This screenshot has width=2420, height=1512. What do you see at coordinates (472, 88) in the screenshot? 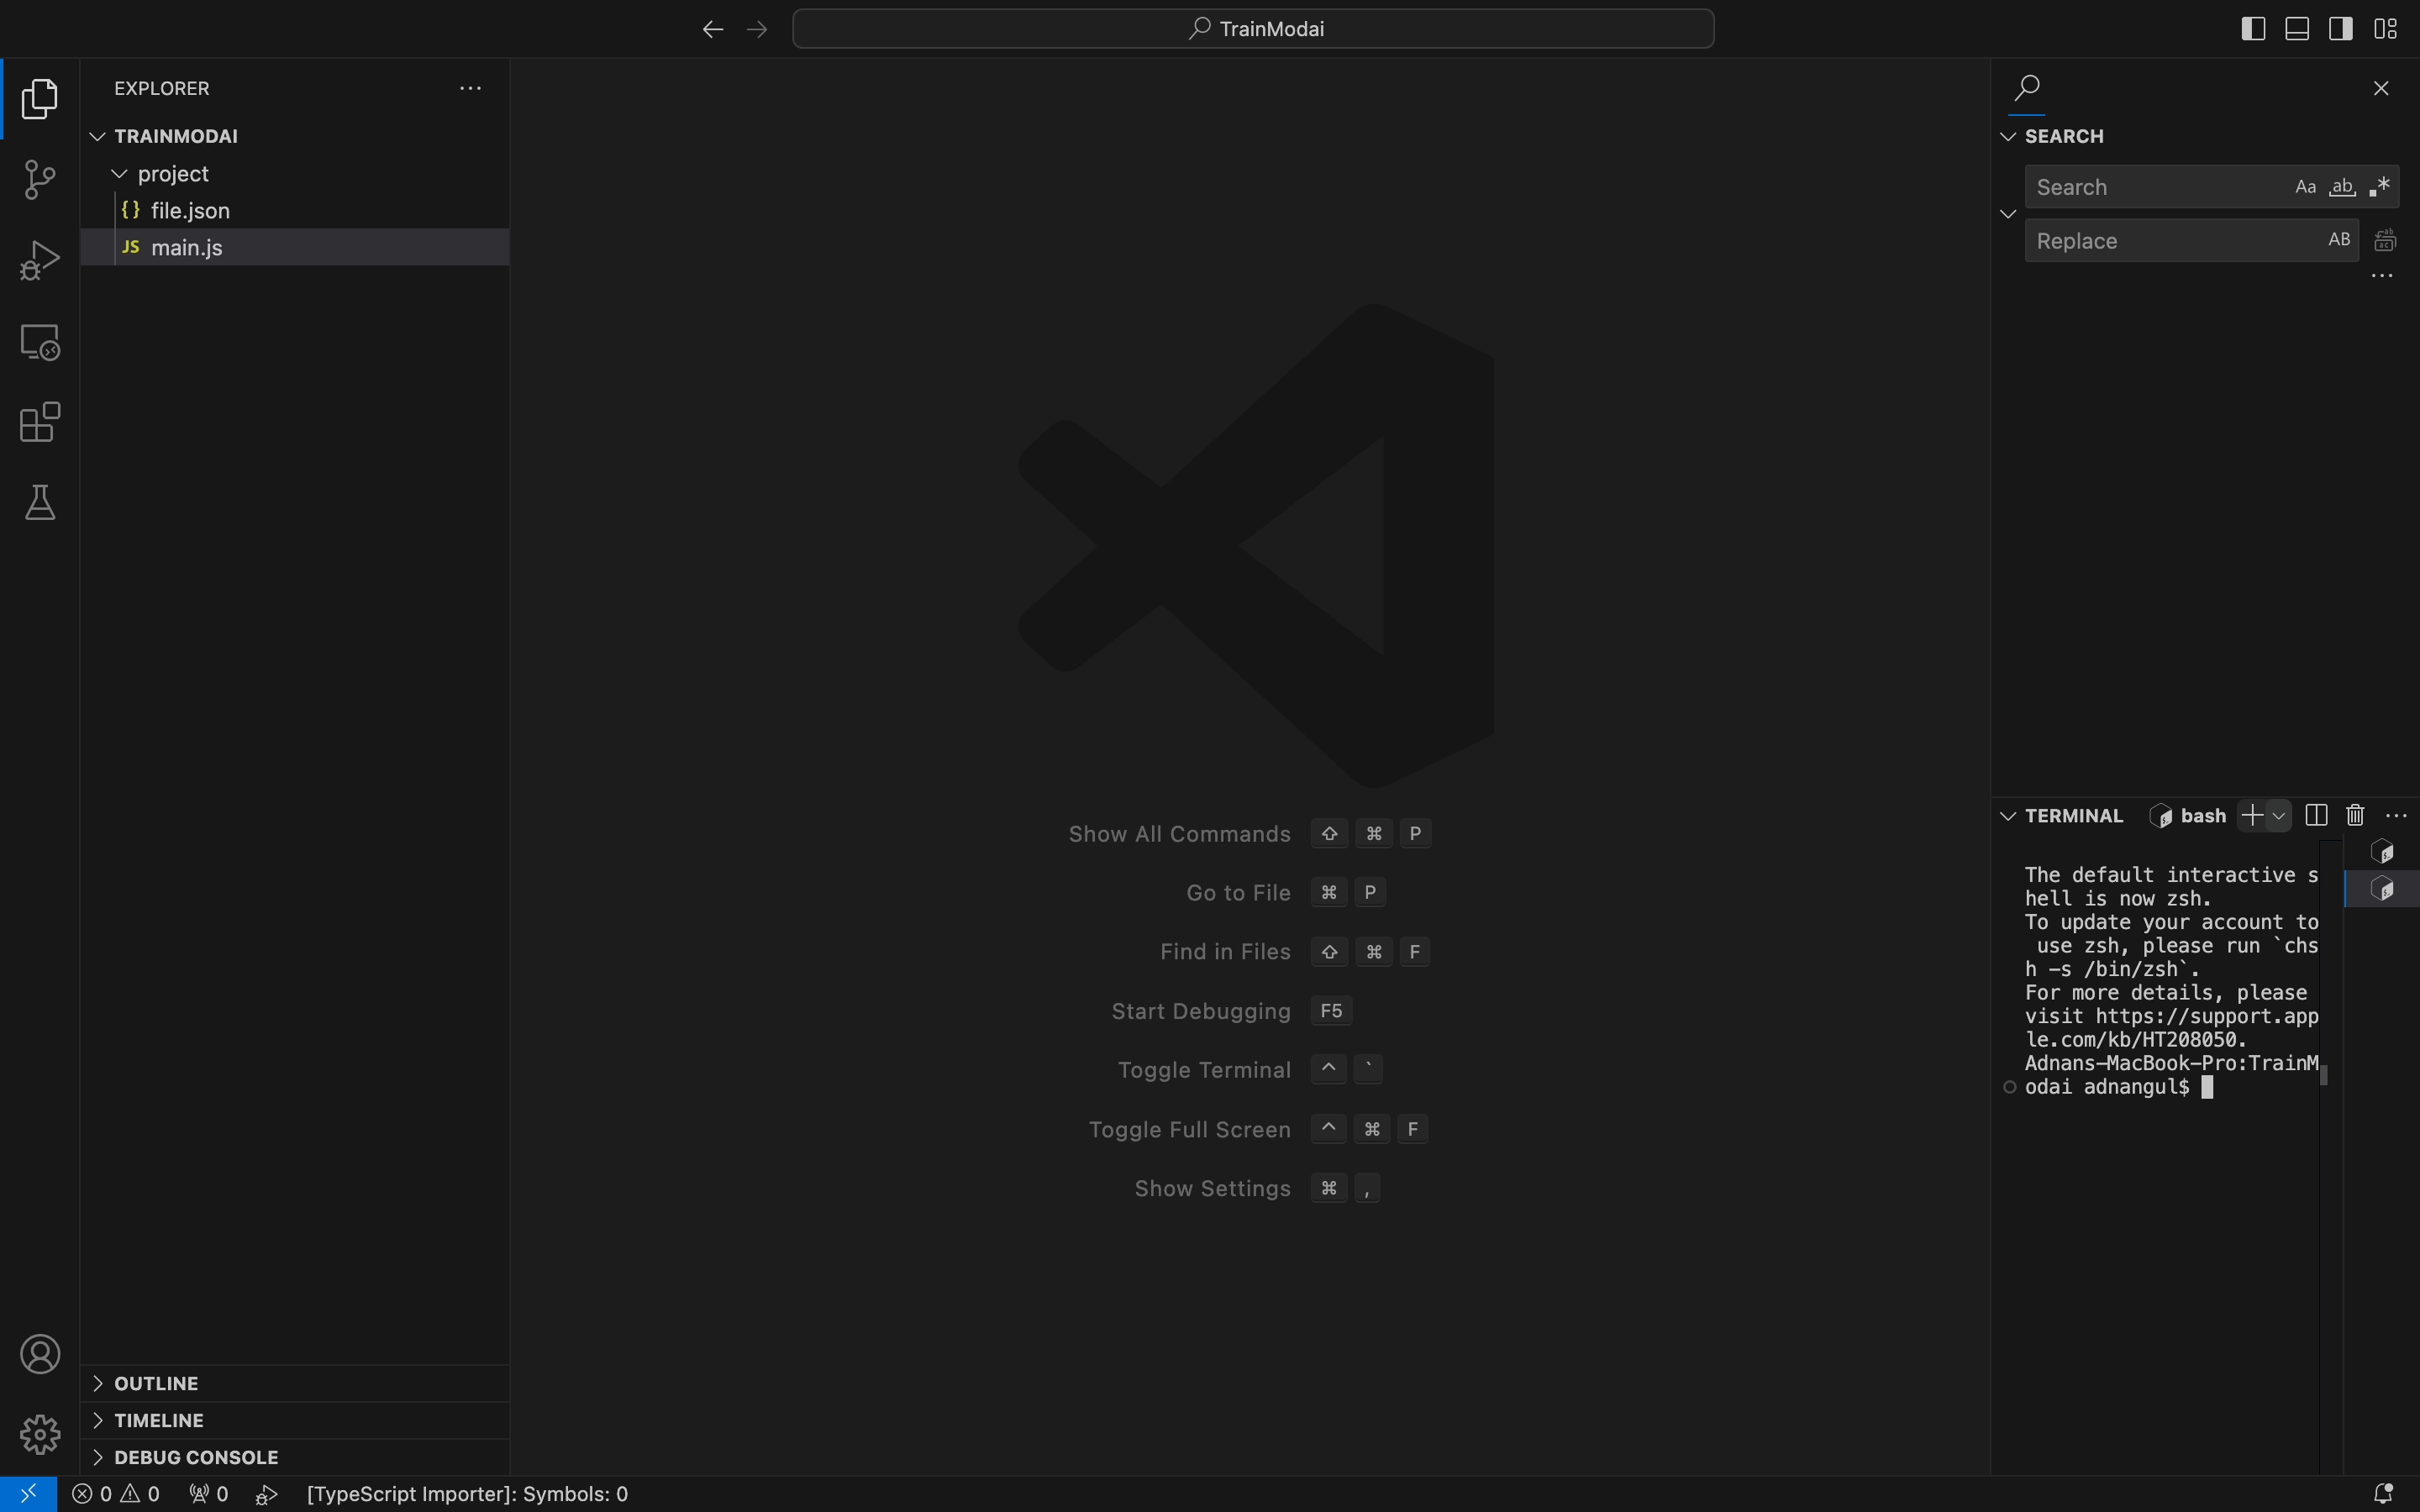
I see `settingd` at bounding box center [472, 88].